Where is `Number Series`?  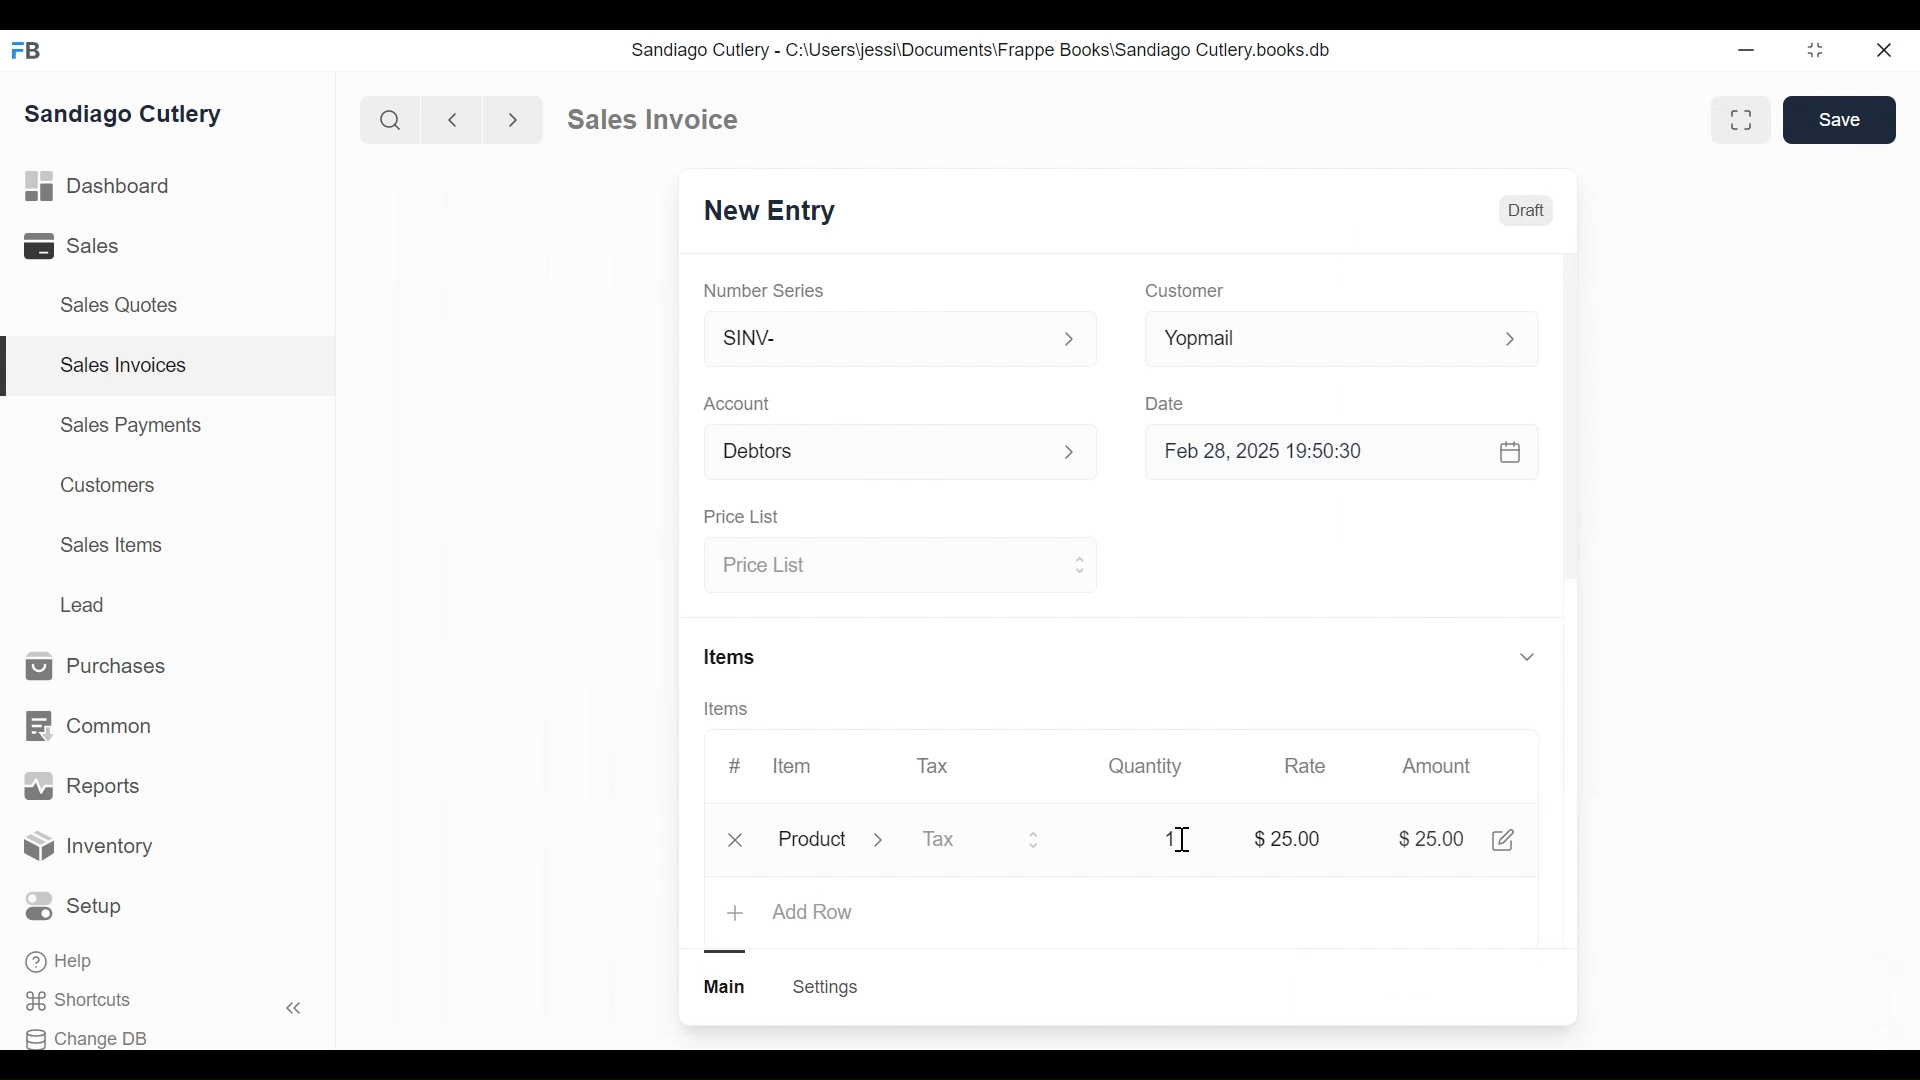 Number Series is located at coordinates (766, 290).